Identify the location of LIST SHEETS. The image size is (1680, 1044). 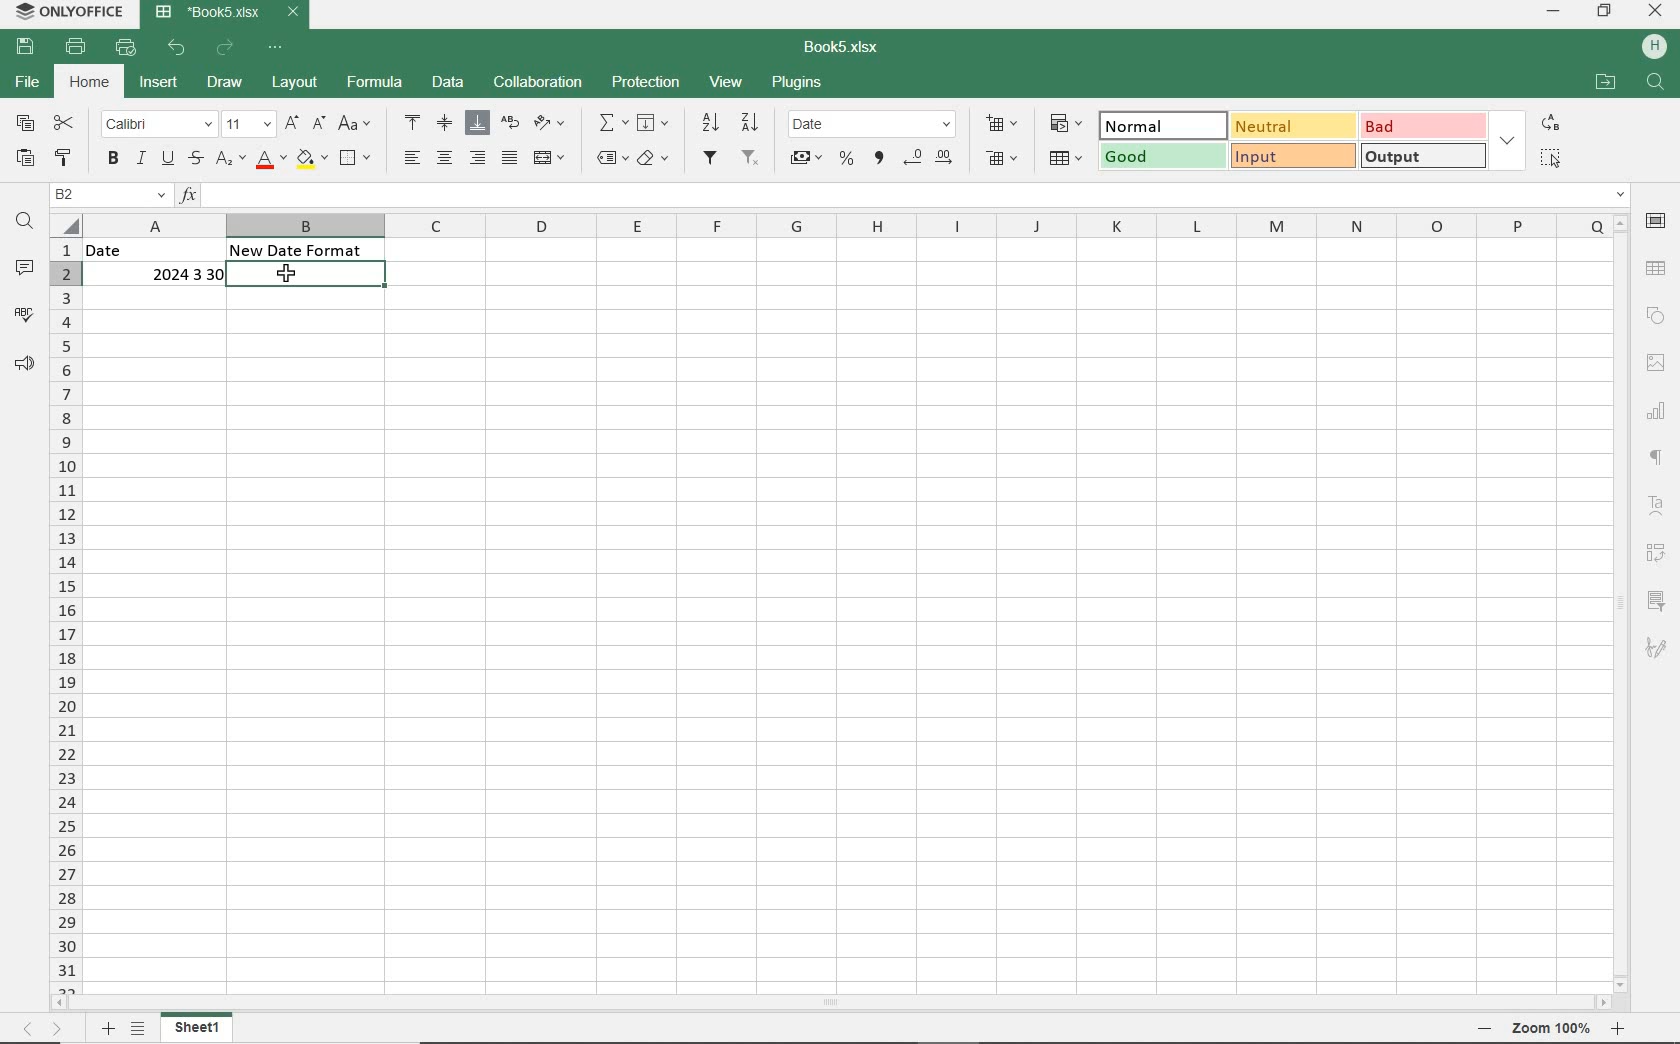
(139, 1029).